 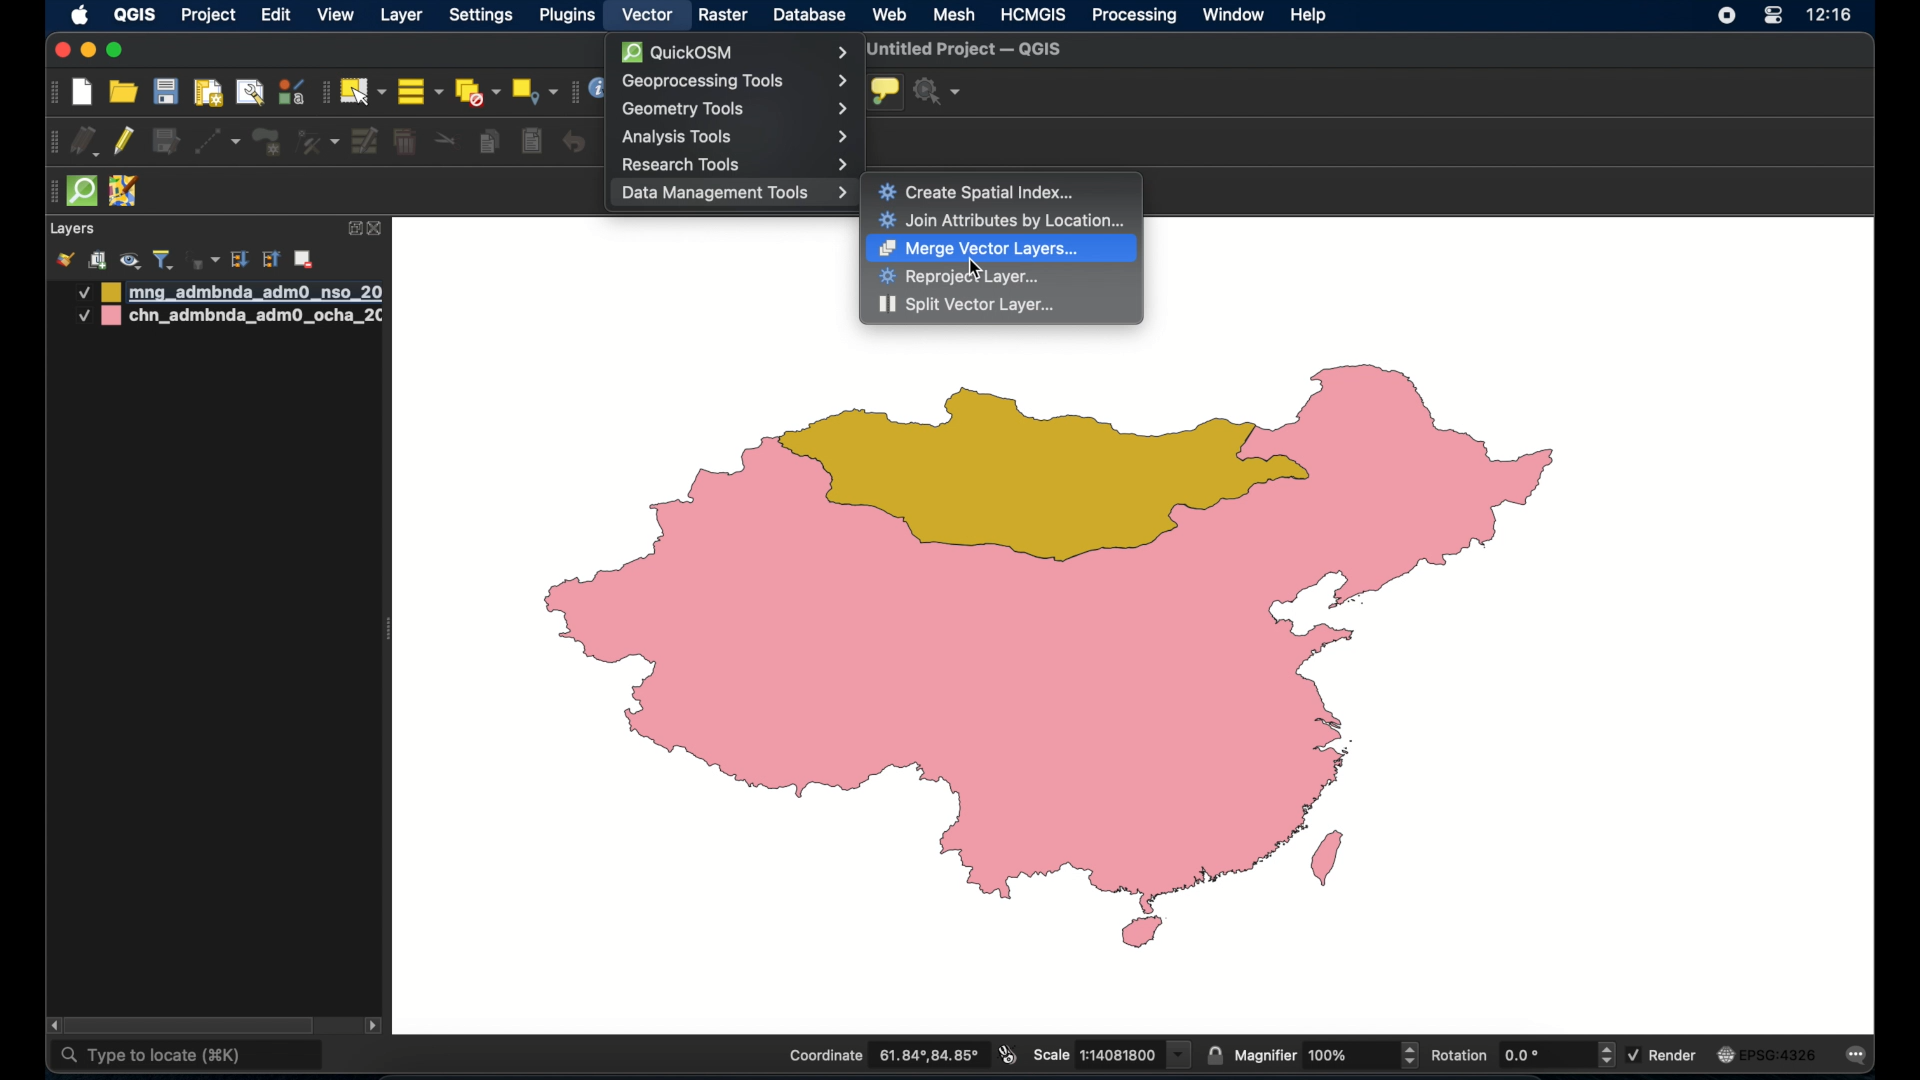 What do you see at coordinates (366, 142) in the screenshot?
I see `modify attributes` at bounding box center [366, 142].